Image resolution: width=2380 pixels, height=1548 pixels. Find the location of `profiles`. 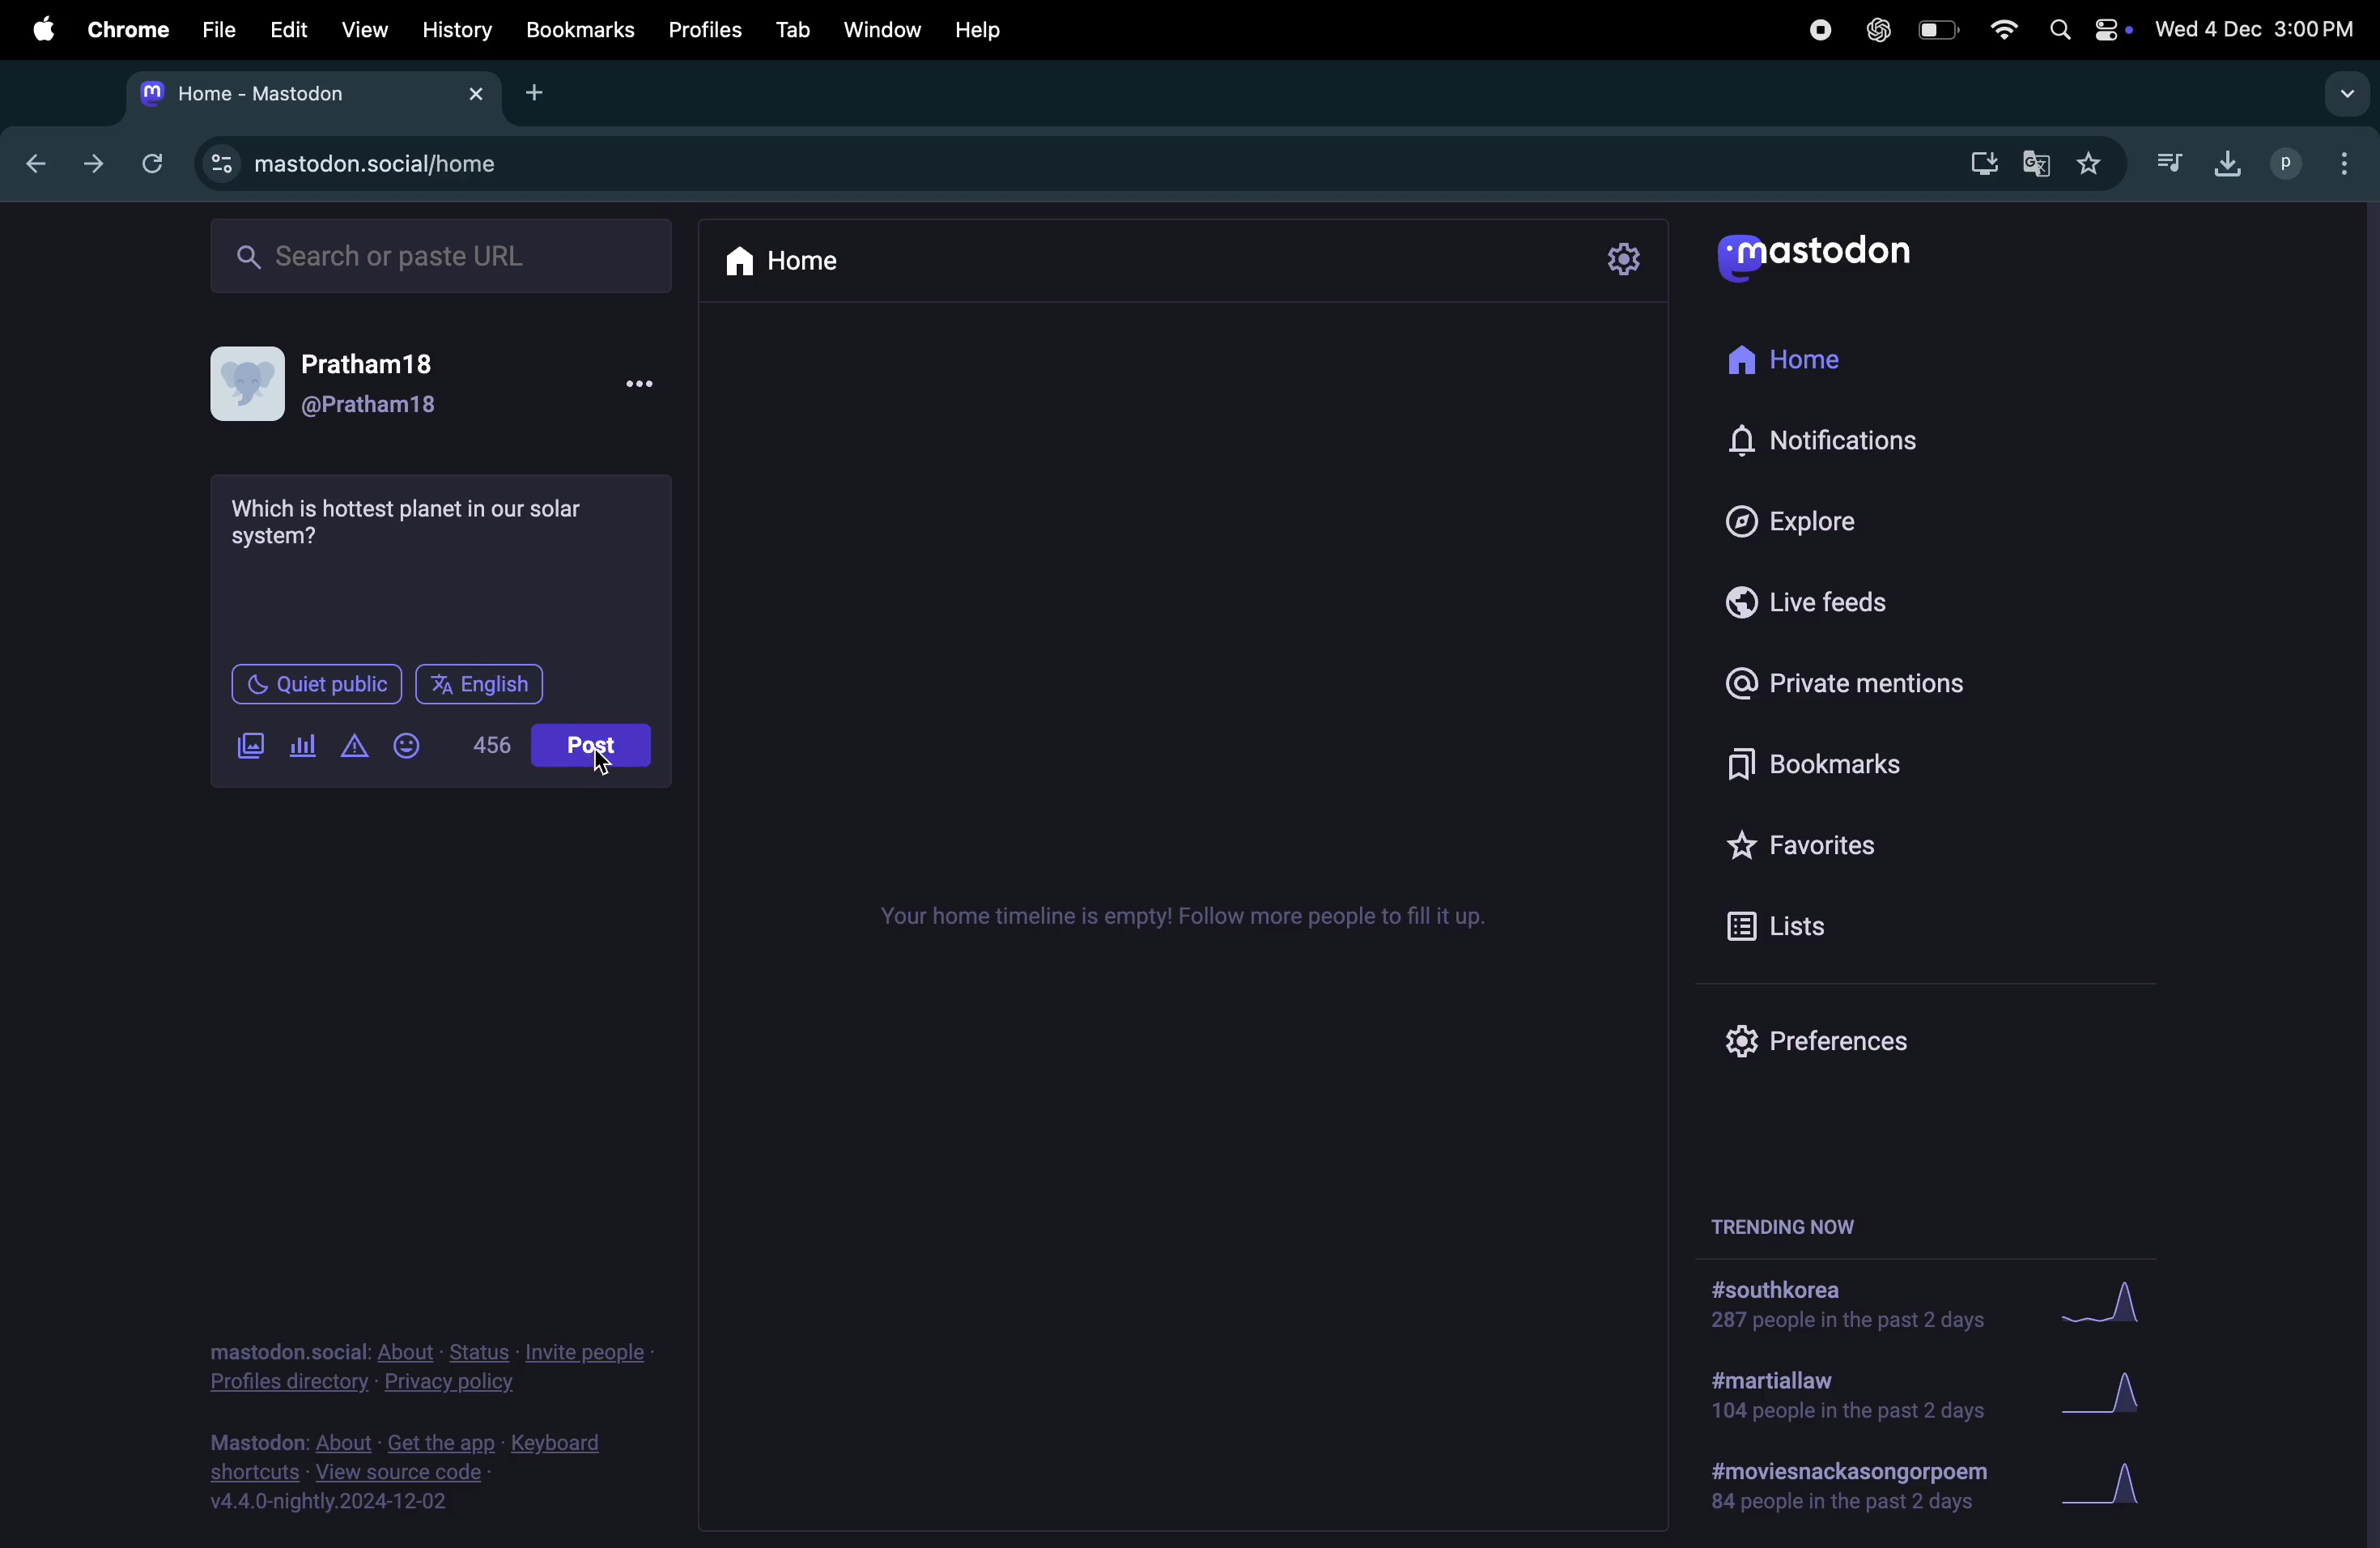

profiles is located at coordinates (2309, 164).